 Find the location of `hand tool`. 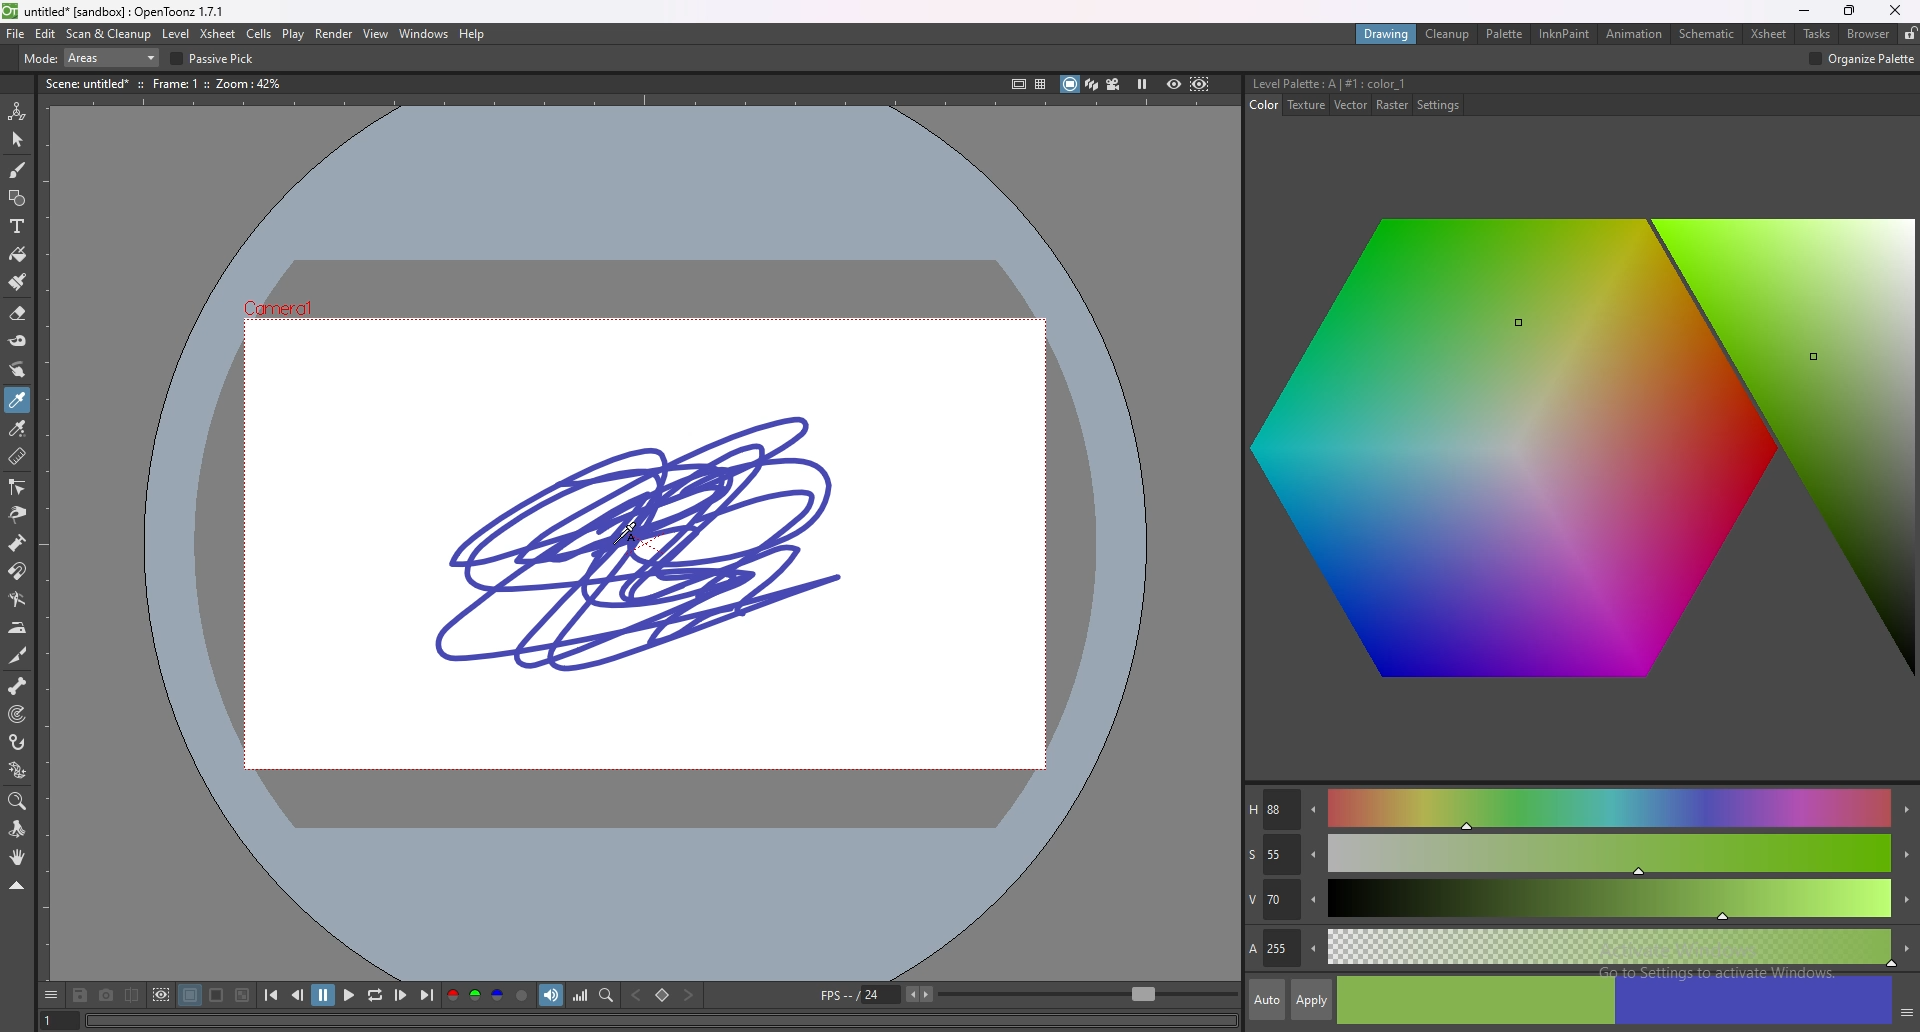

hand tool is located at coordinates (17, 856).